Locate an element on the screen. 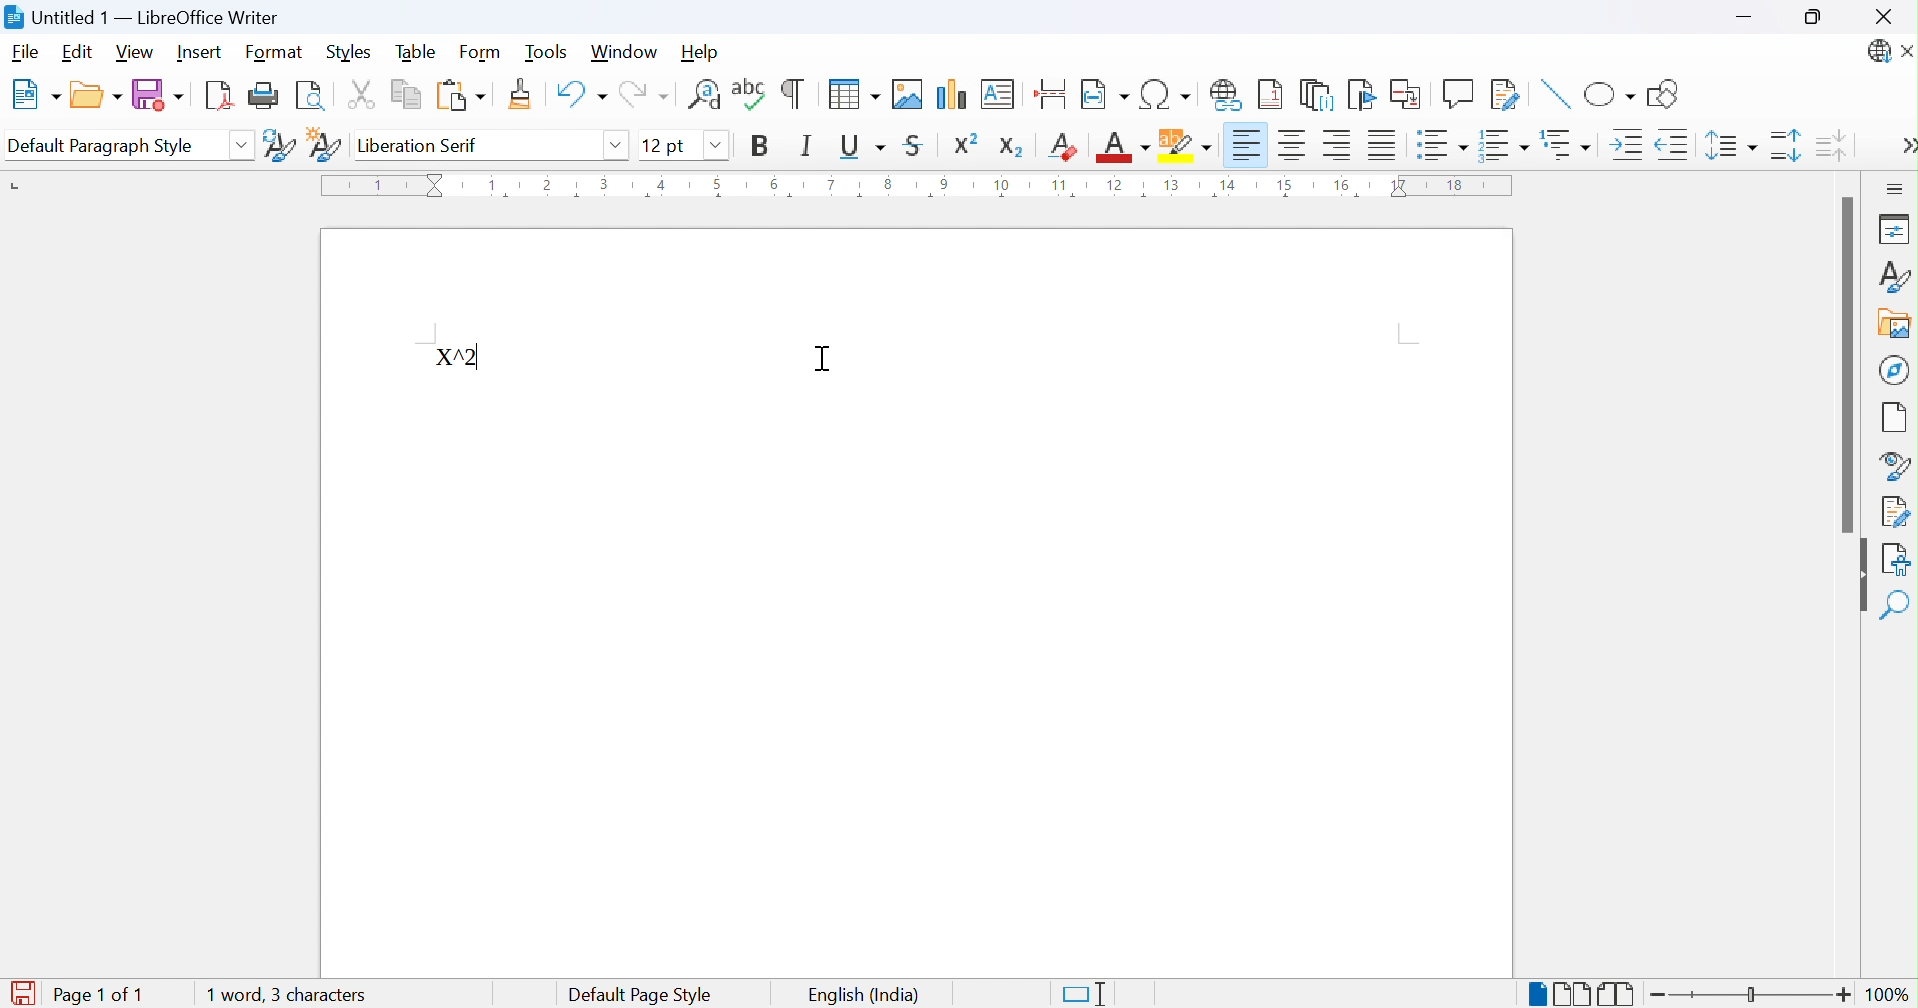 This screenshot has height=1008, width=1918. Show draw functions is located at coordinates (1668, 92).